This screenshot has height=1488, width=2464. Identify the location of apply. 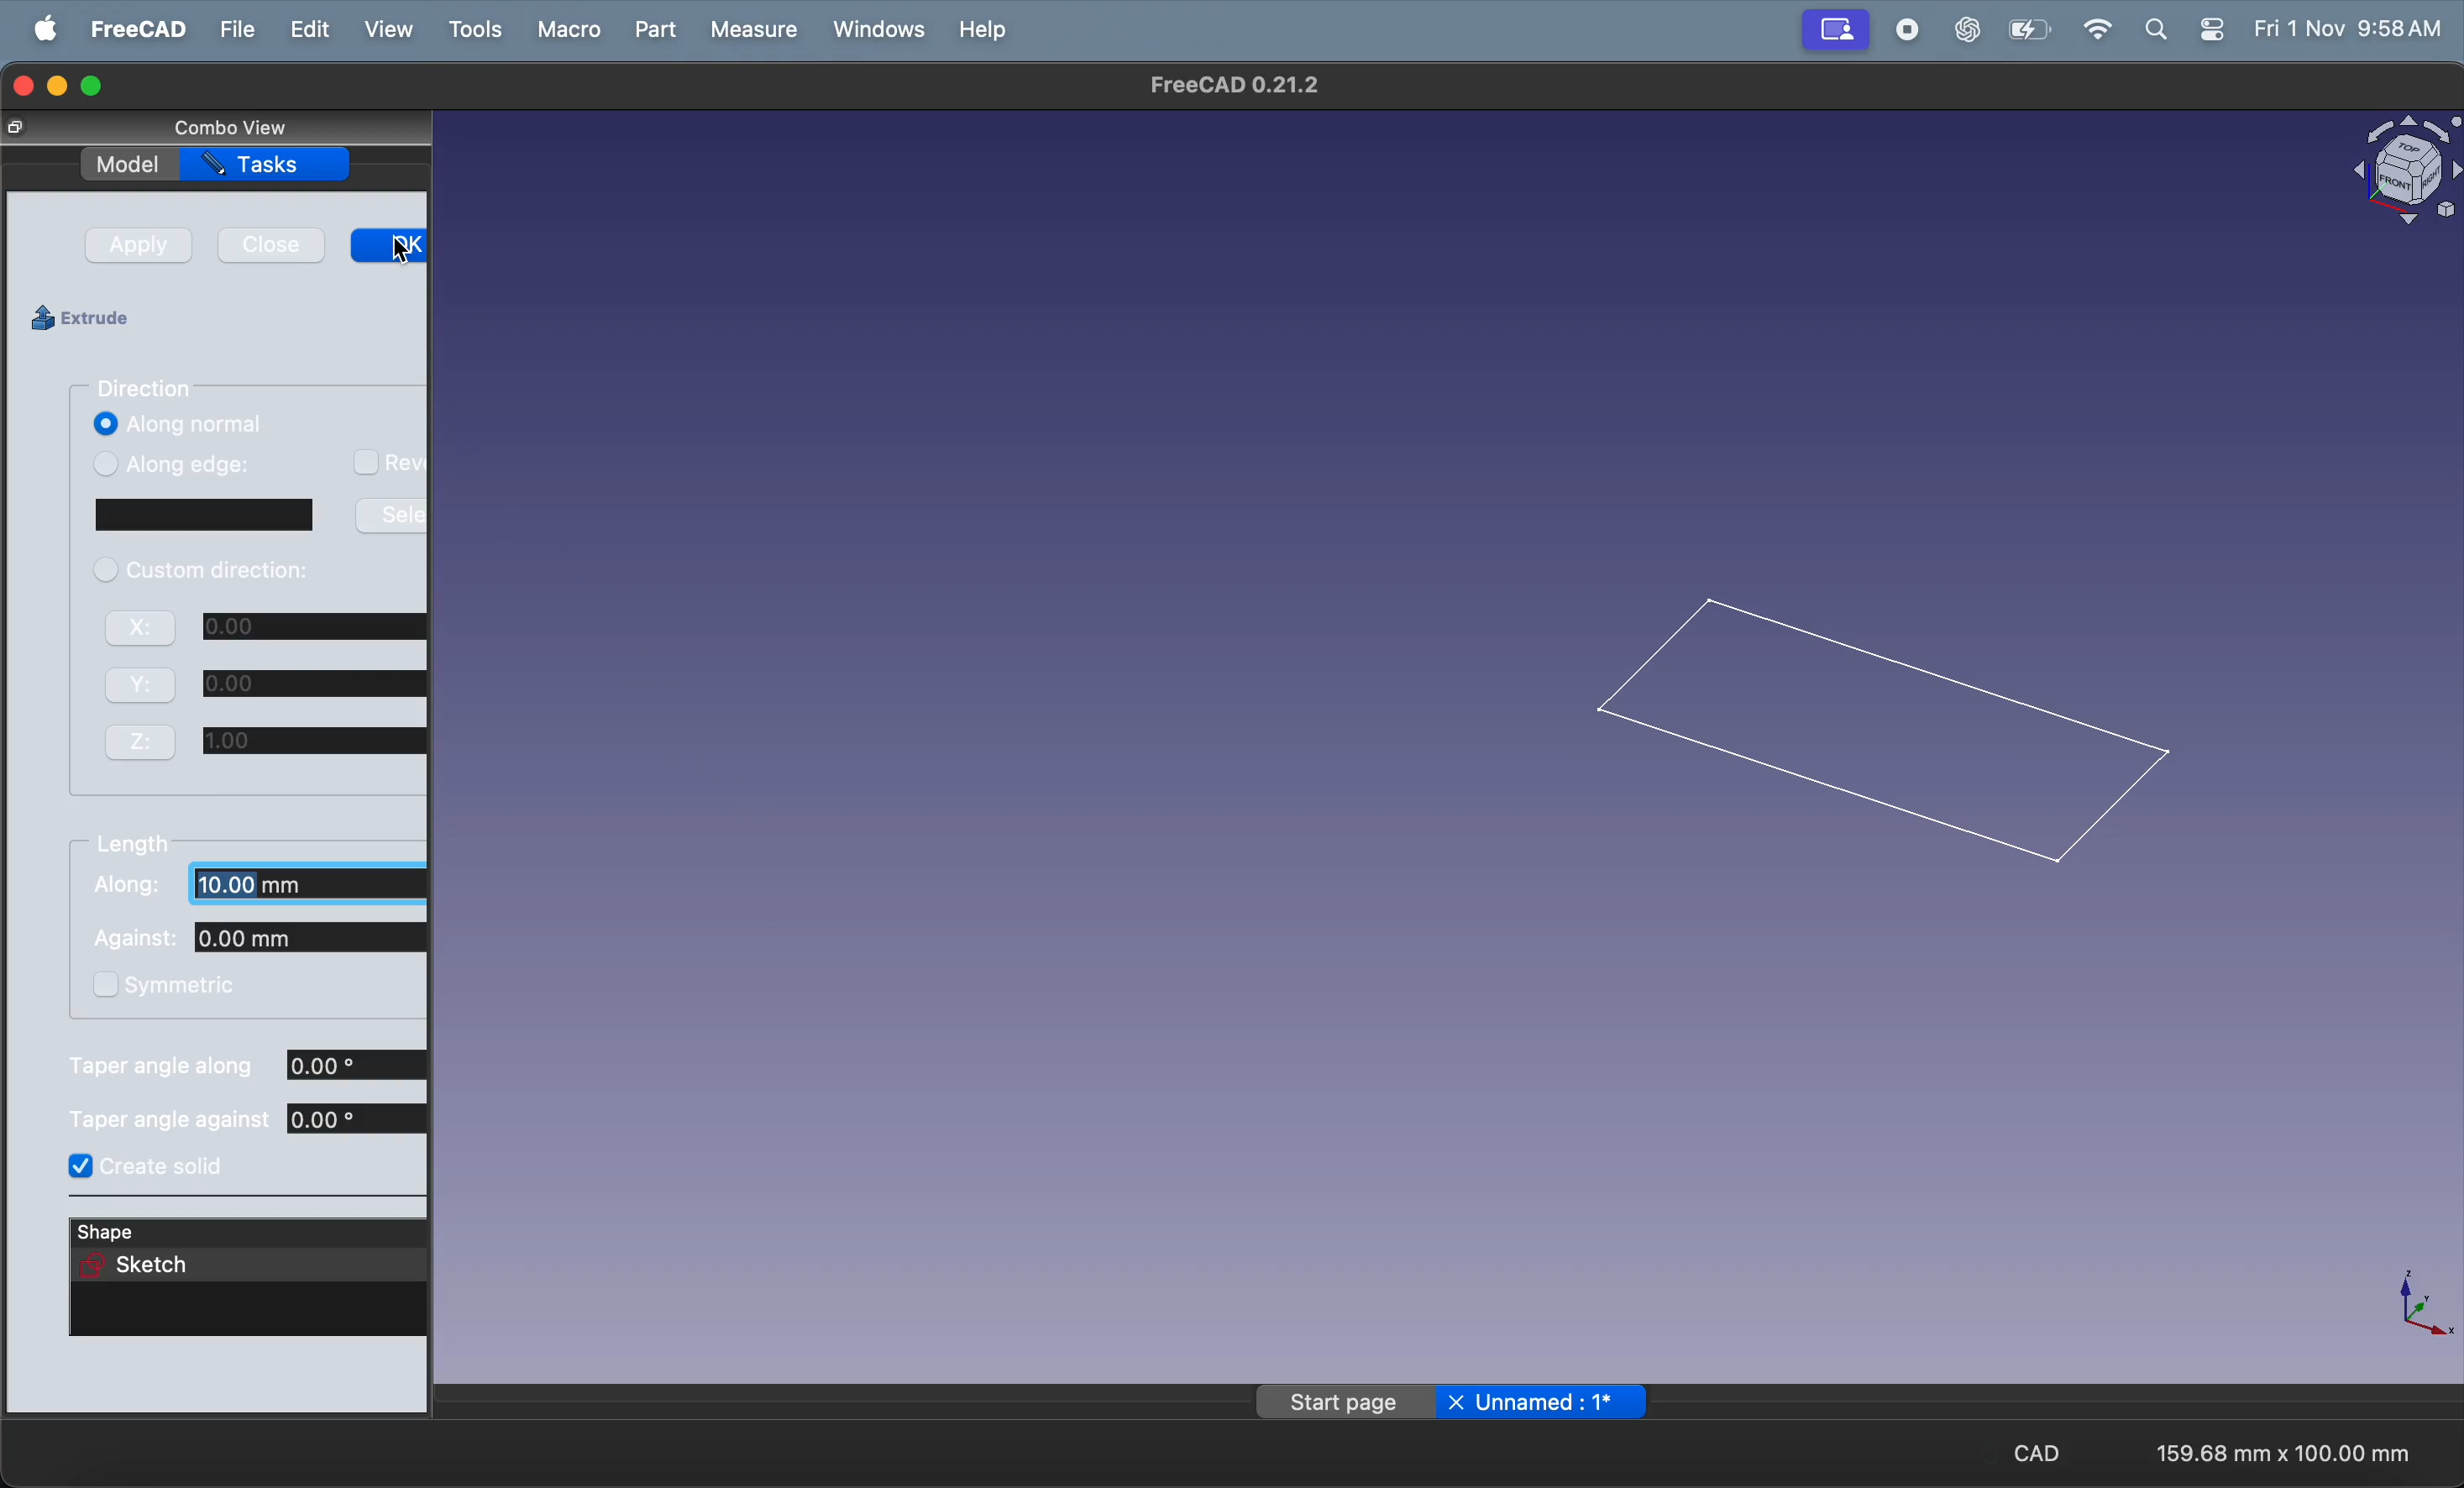
(141, 246).